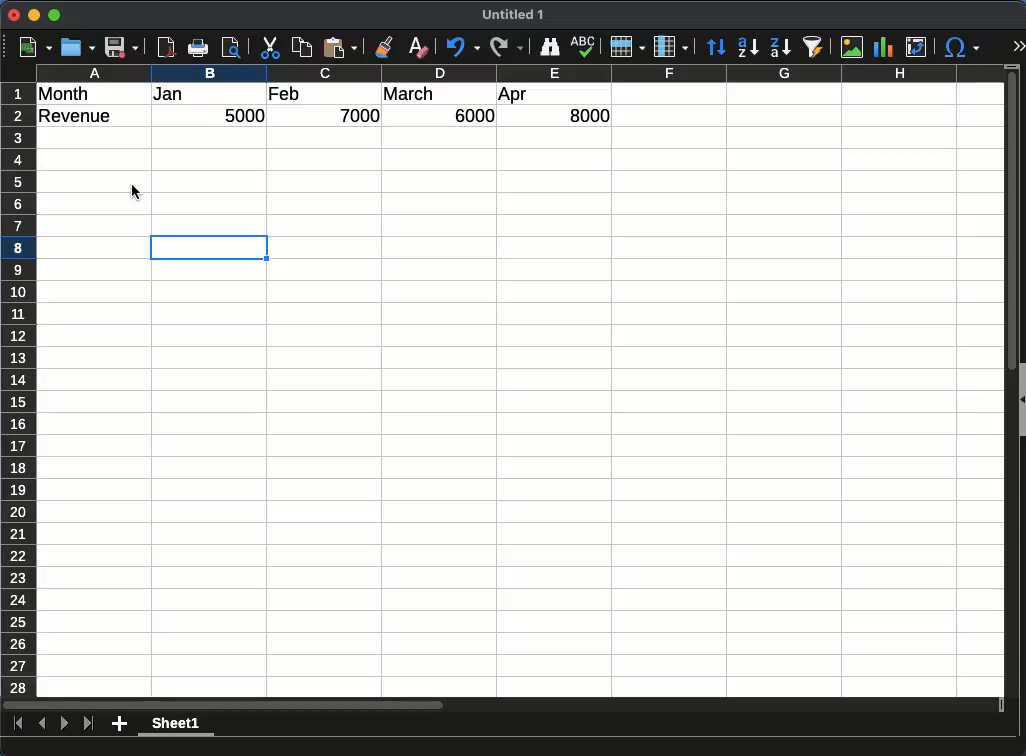 This screenshot has height=756, width=1026. I want to click on next sheet, so click(65, 723).